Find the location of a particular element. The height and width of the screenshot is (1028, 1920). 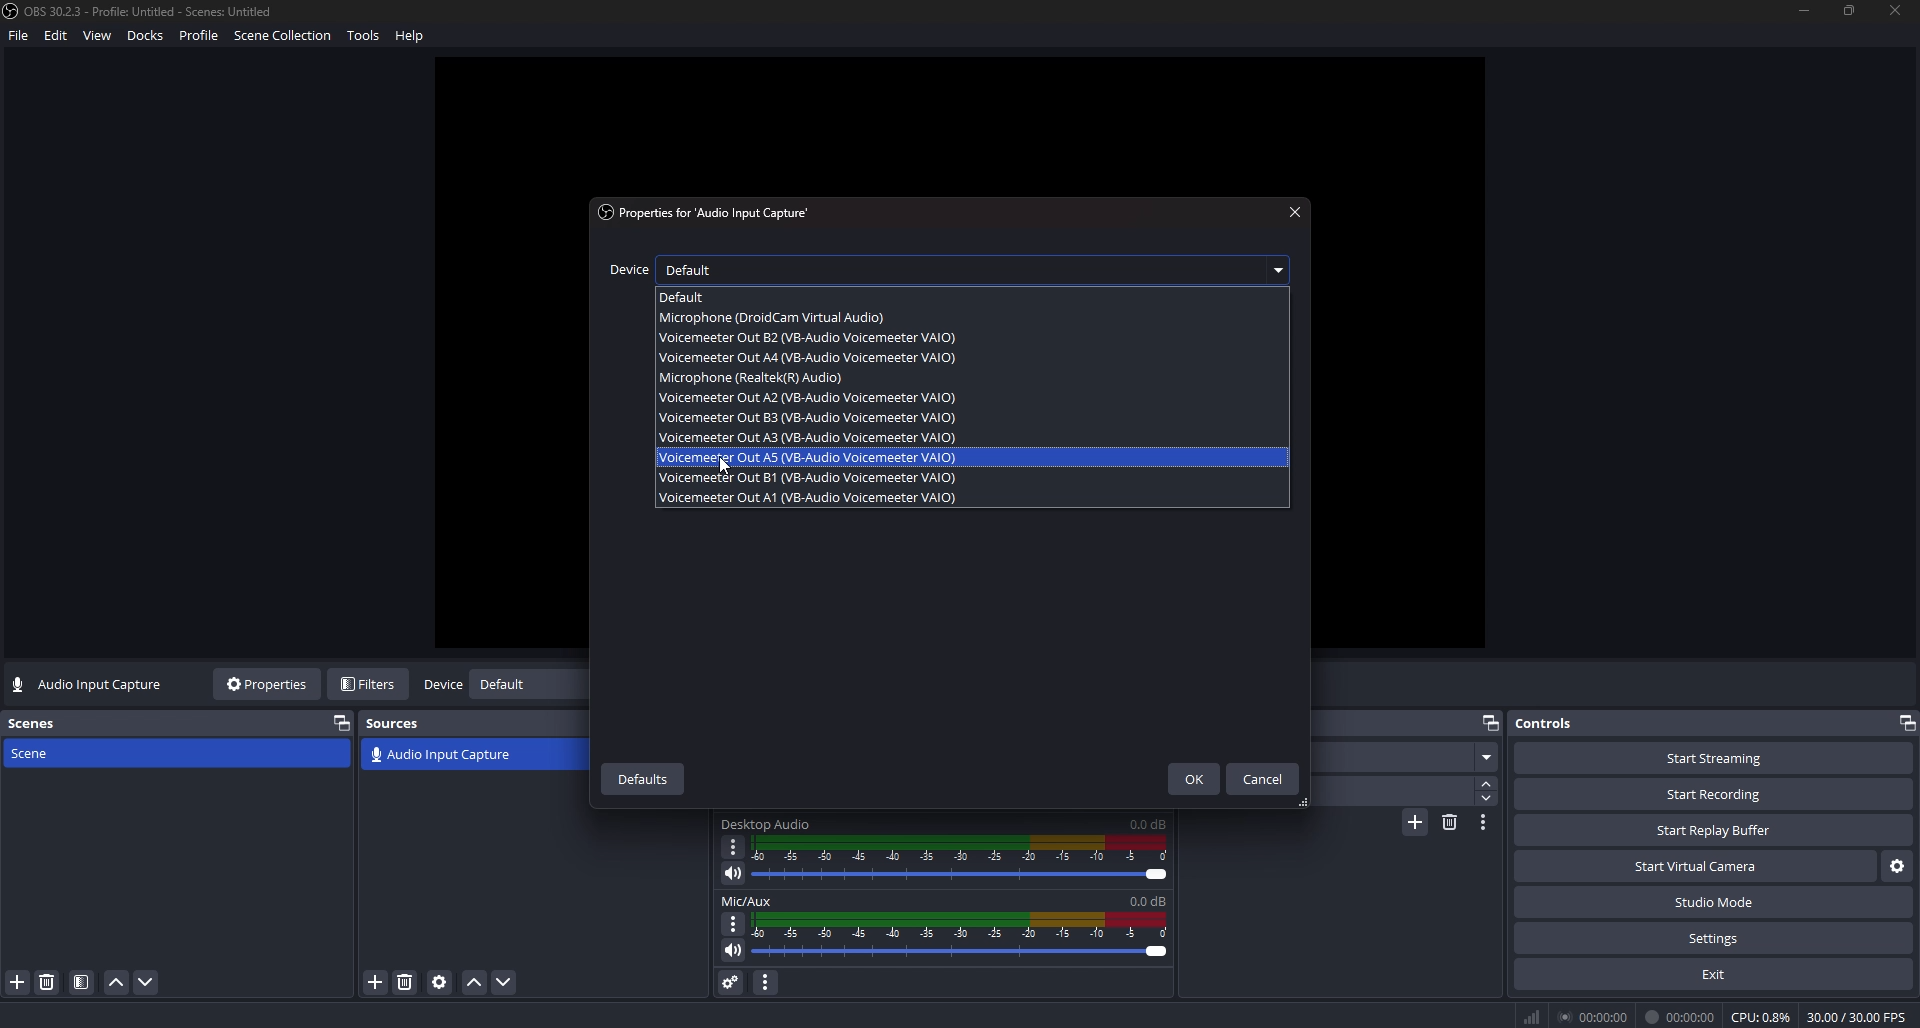

volume is located at coordinates (730, 954).